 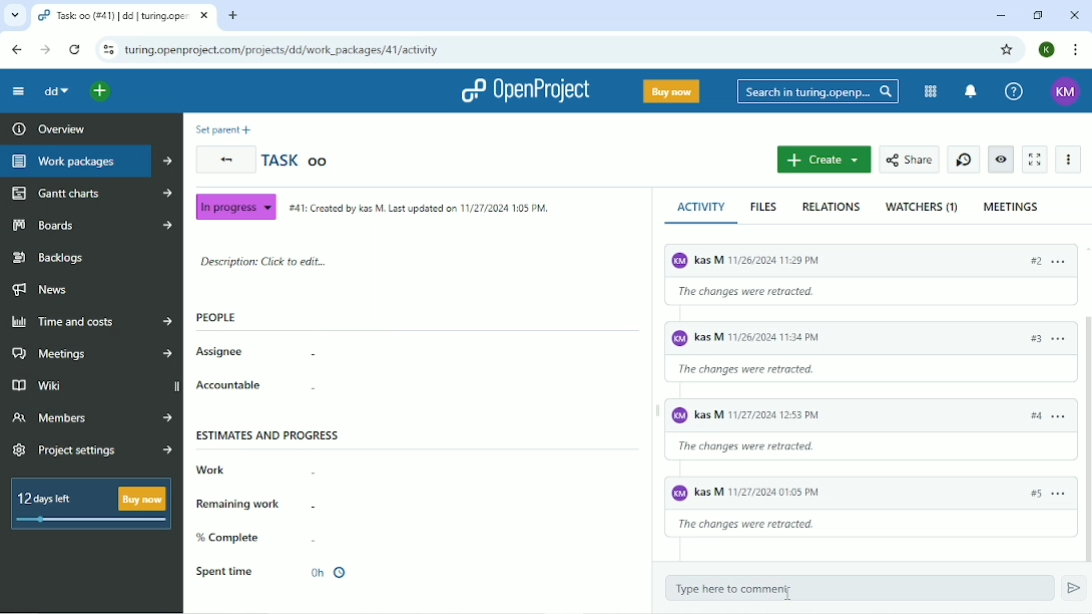 I want to click on Reload this page, so click(x=76, y=50).